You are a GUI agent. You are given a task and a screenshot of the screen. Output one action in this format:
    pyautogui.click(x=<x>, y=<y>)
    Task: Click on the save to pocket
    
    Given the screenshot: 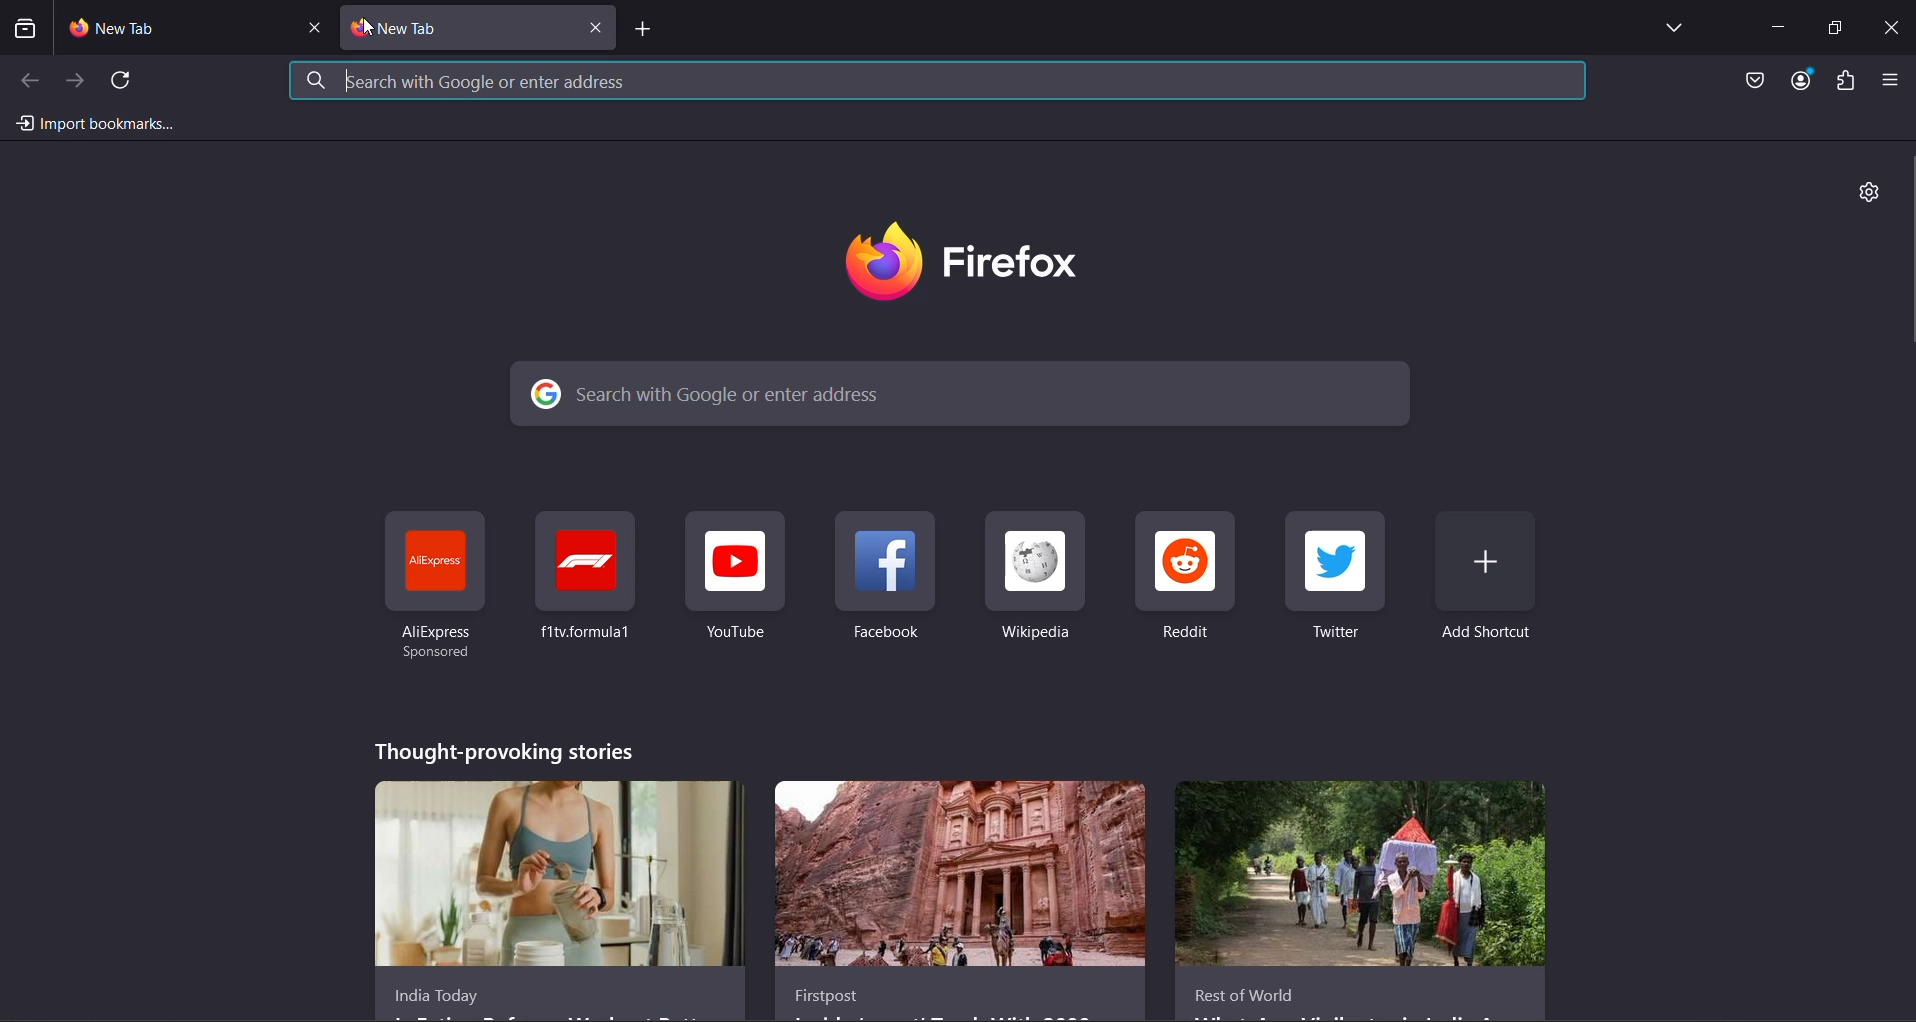 What is the action you would take?
    pyautogui.click(x=1752, y=82)
    